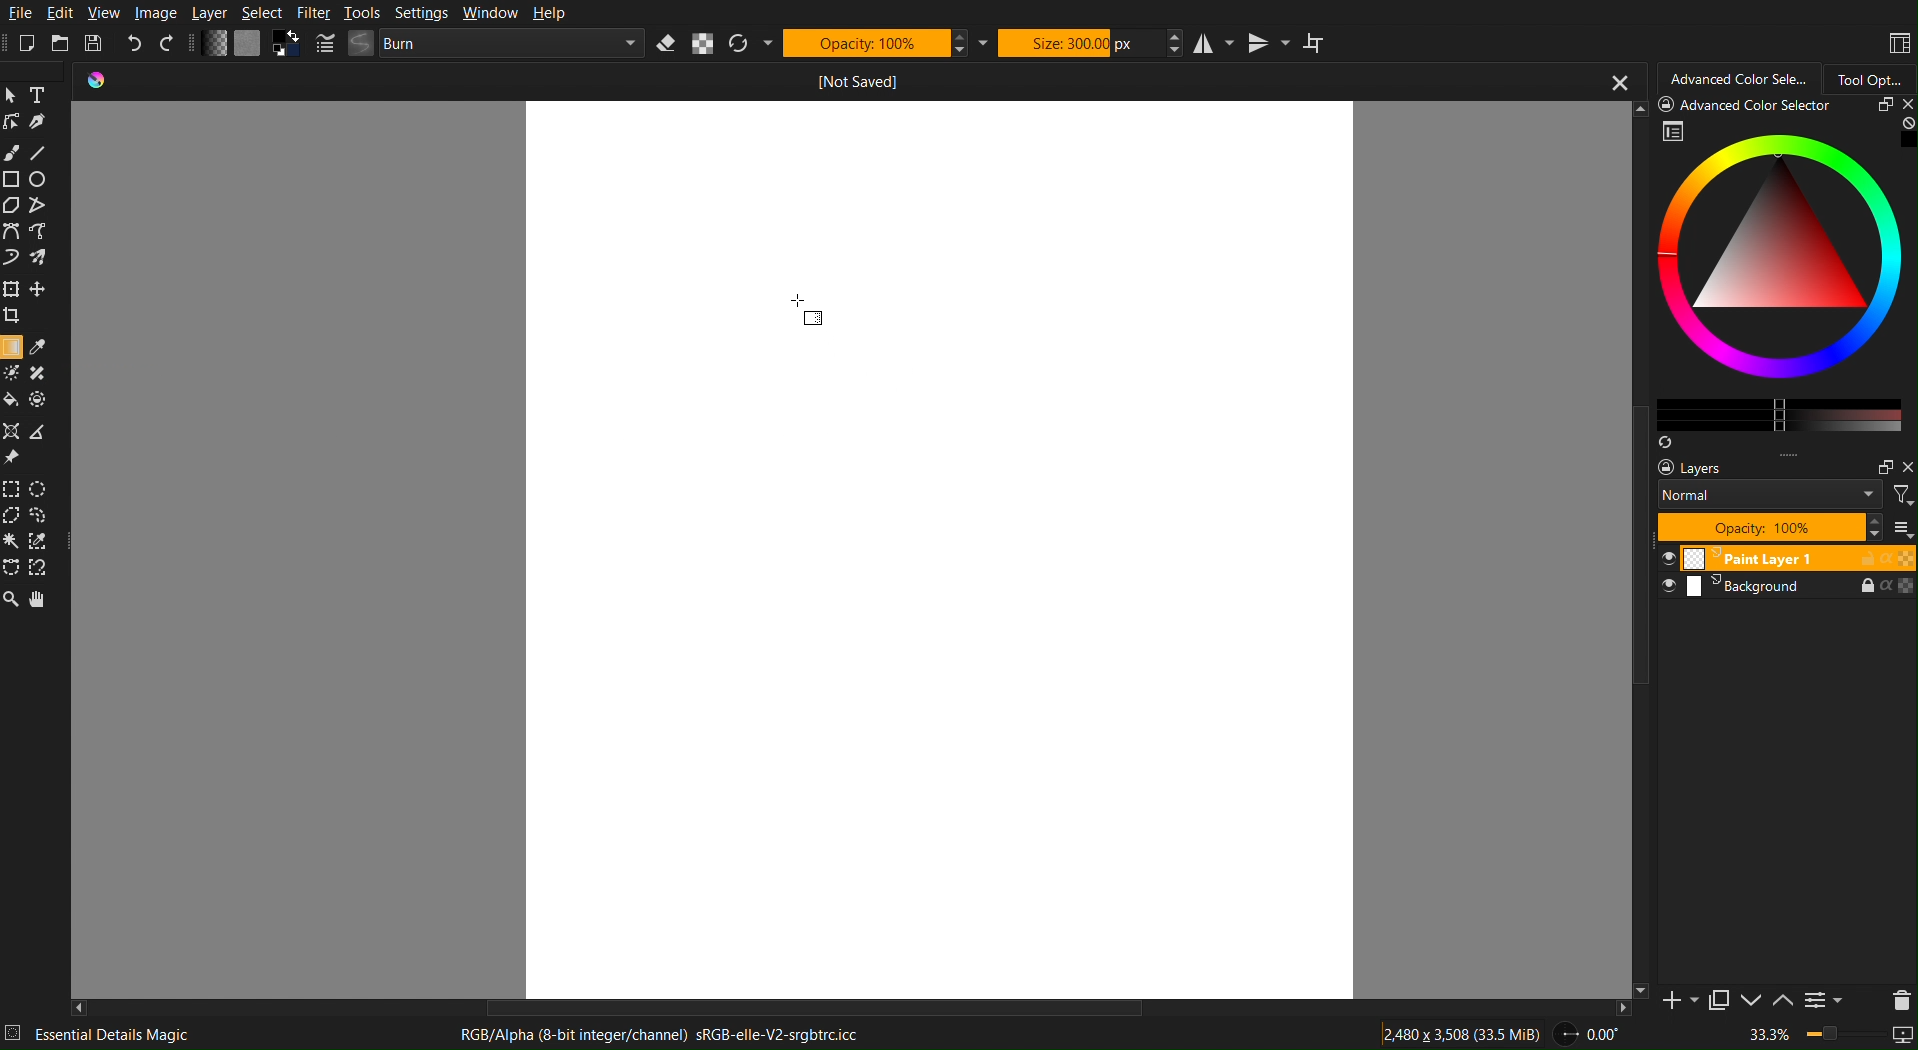  I want to click on Add Slide, so click(1674, 1007).